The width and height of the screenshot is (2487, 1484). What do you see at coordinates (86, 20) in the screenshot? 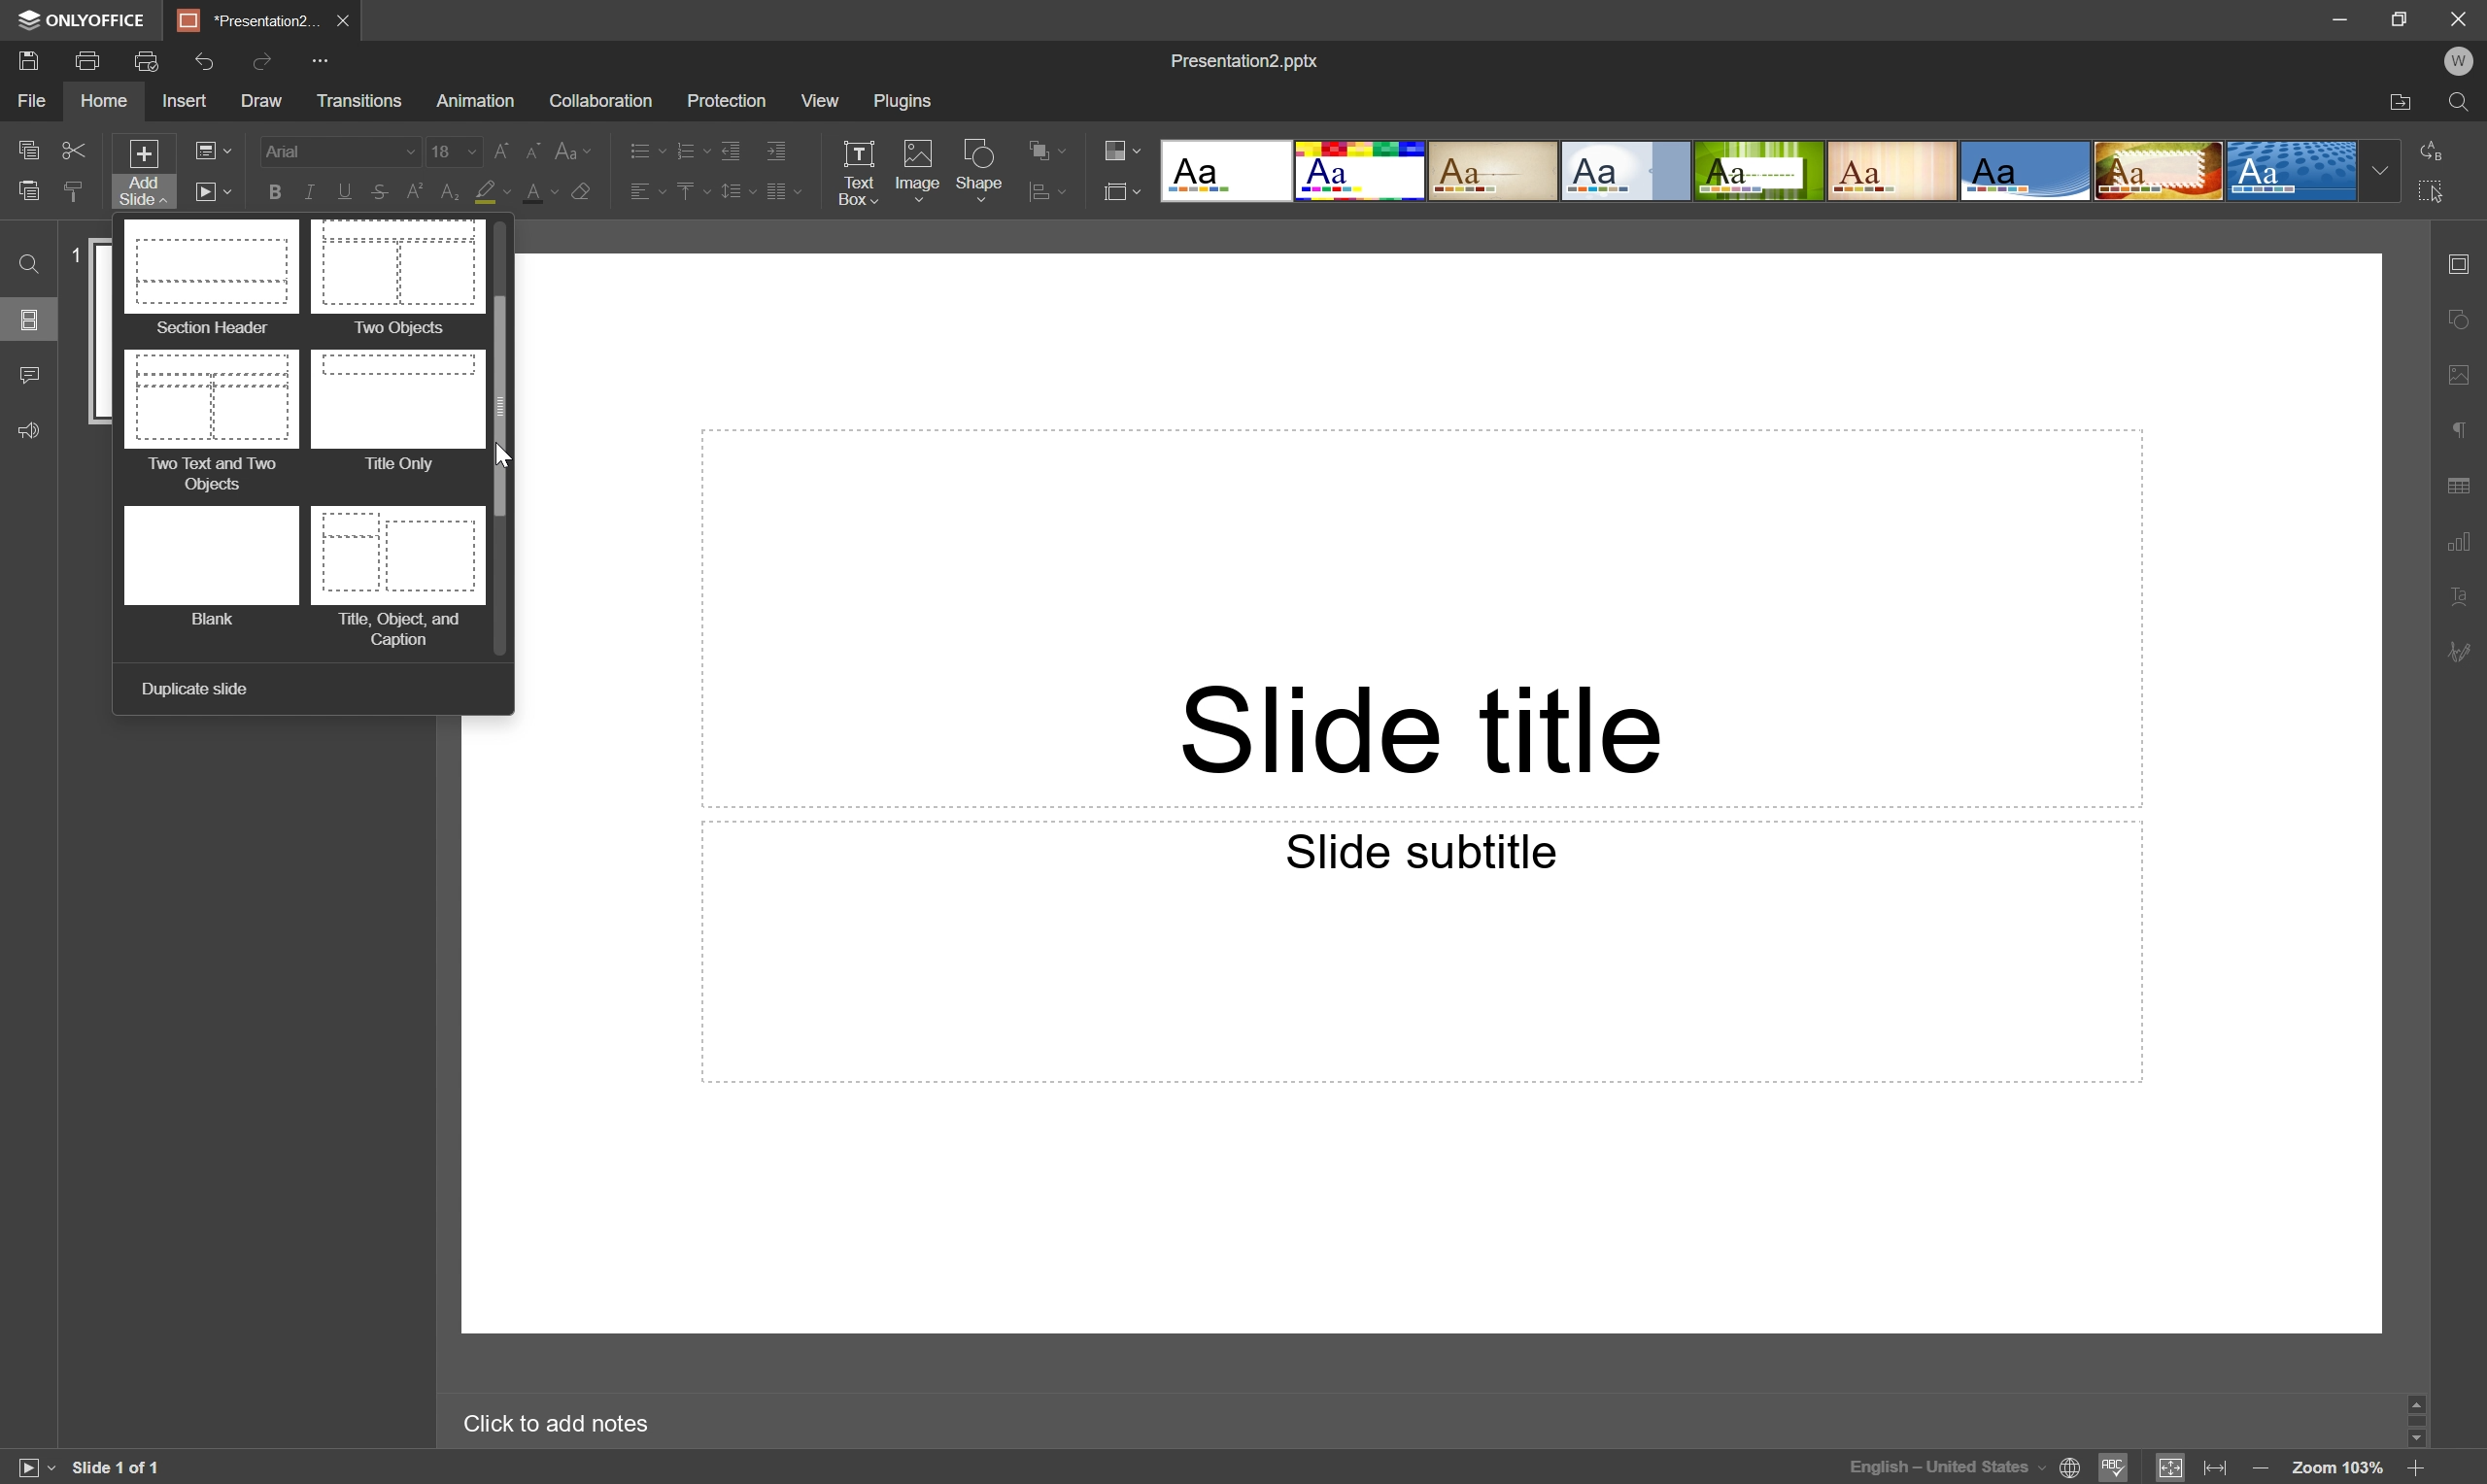
I see `ONLYOFFICE` at bounding box center [86, 20].